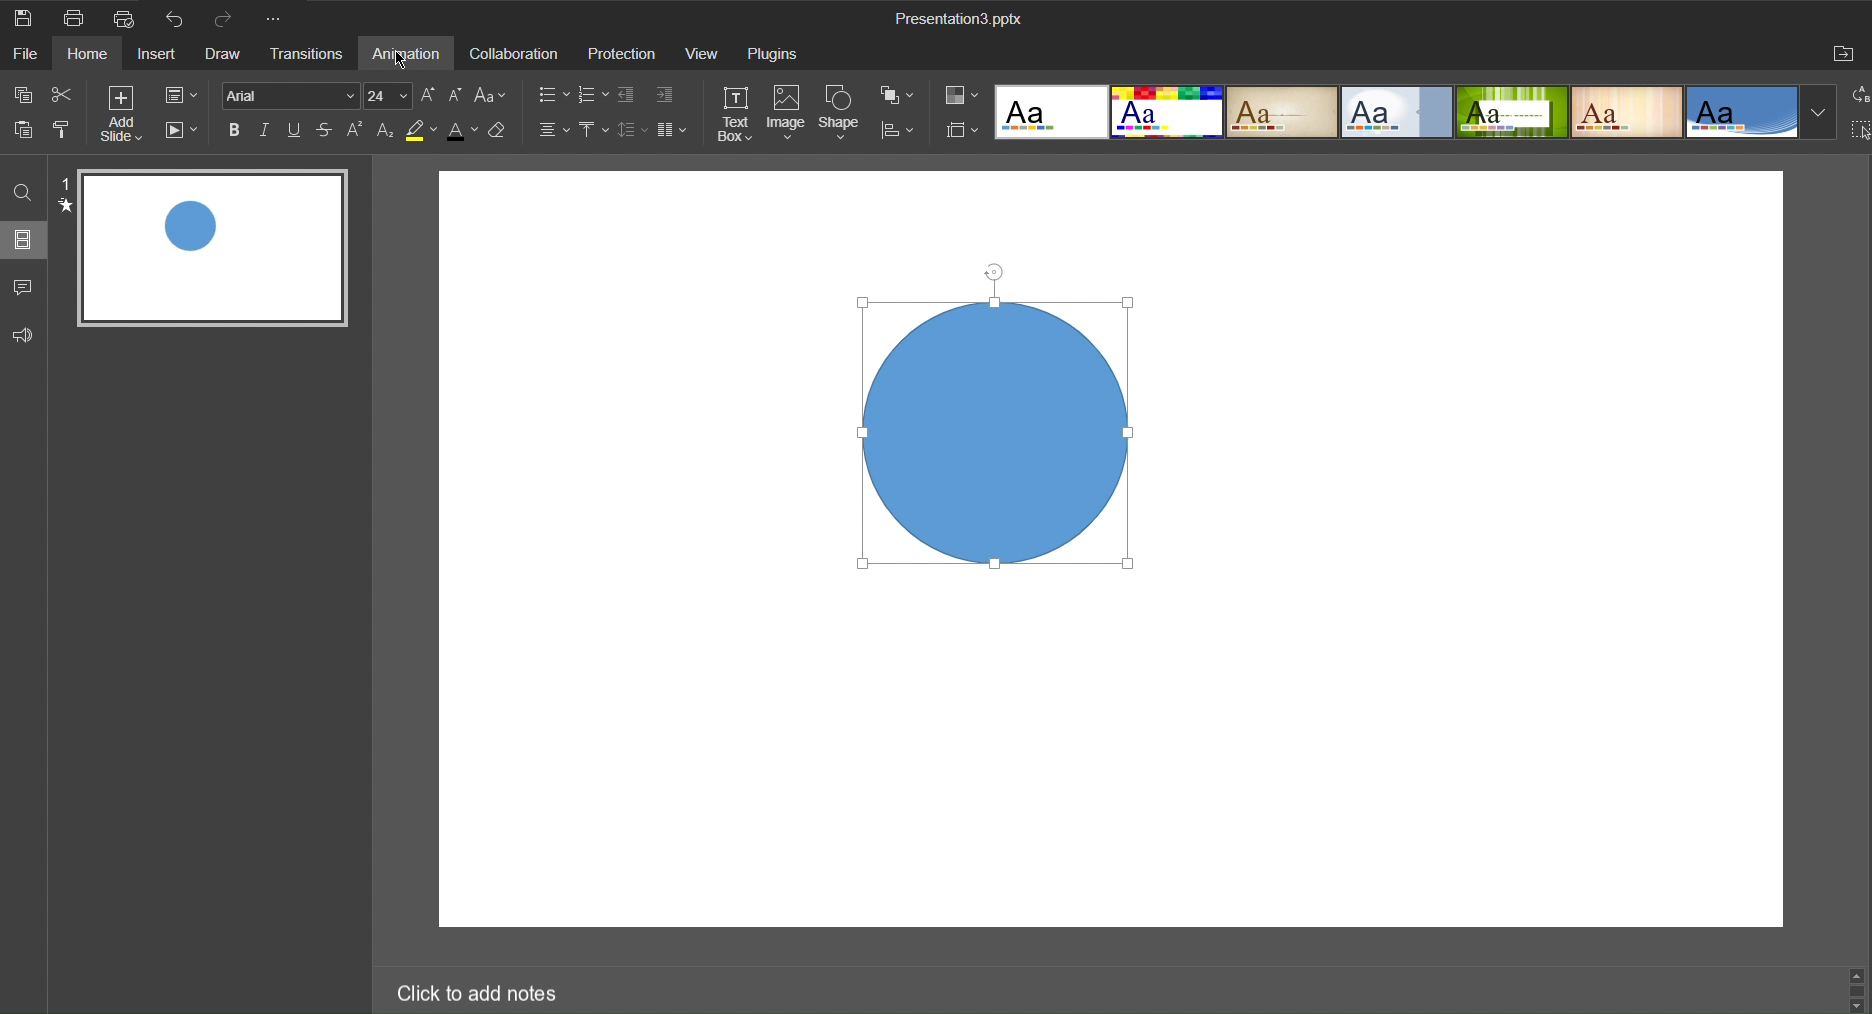  I want to click on Lists, so click(548, 93).